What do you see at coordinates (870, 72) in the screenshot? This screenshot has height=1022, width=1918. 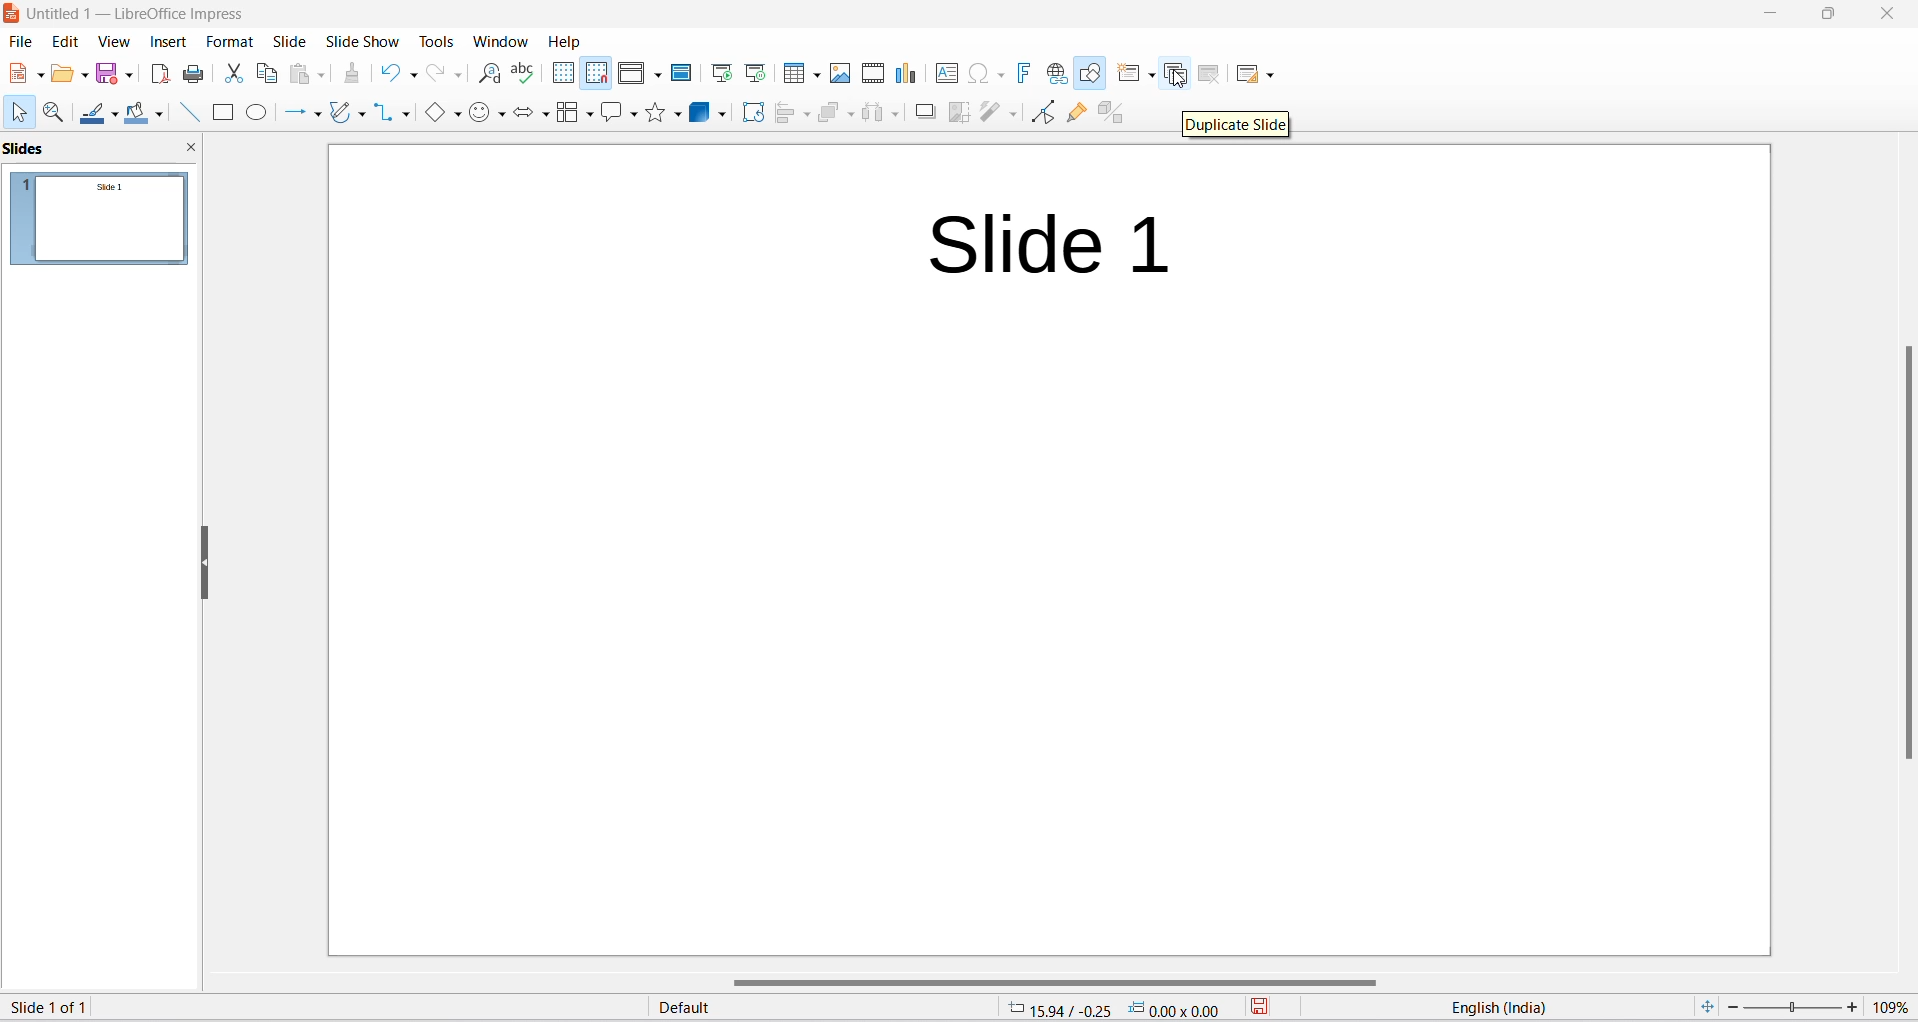 I see `insert video and audio` at bounding box center [870, 72].